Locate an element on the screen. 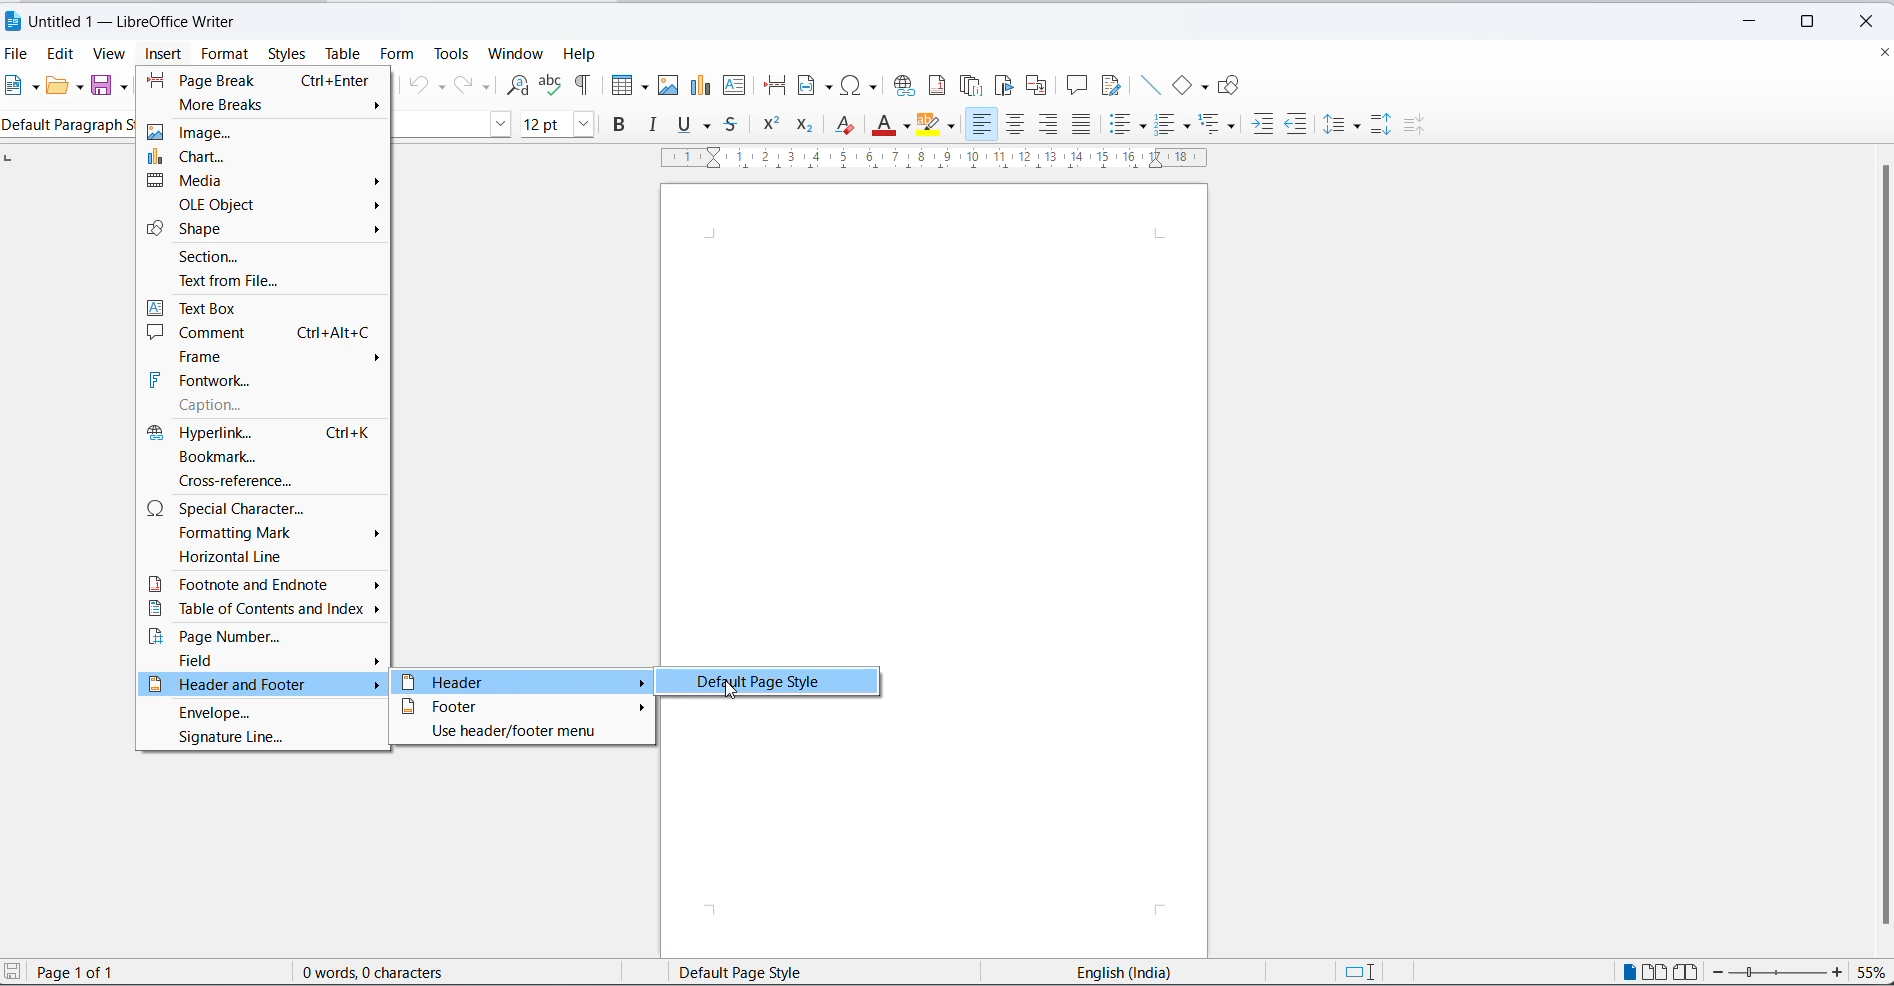 Image resolution: width=1894 pixels, height=986 pixels. insert field is located at coordinates (813, 87).